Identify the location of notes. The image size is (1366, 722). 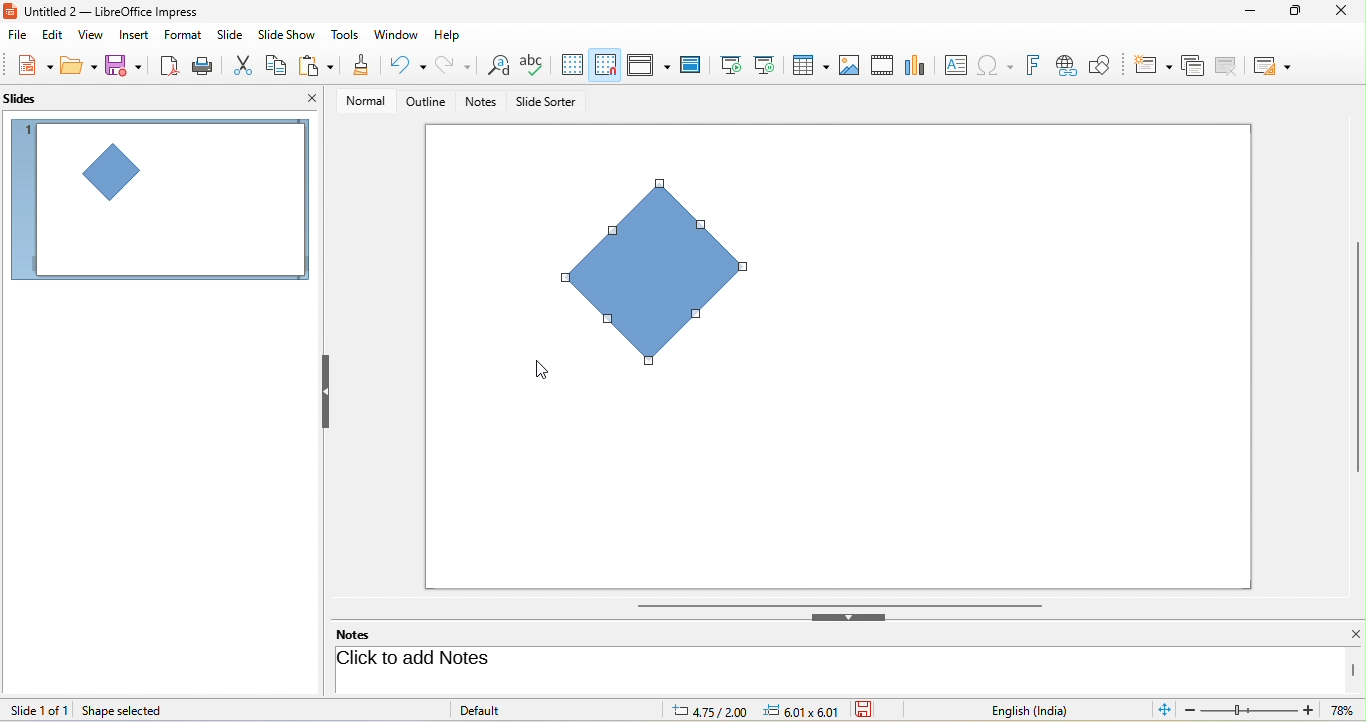
(483, 103).